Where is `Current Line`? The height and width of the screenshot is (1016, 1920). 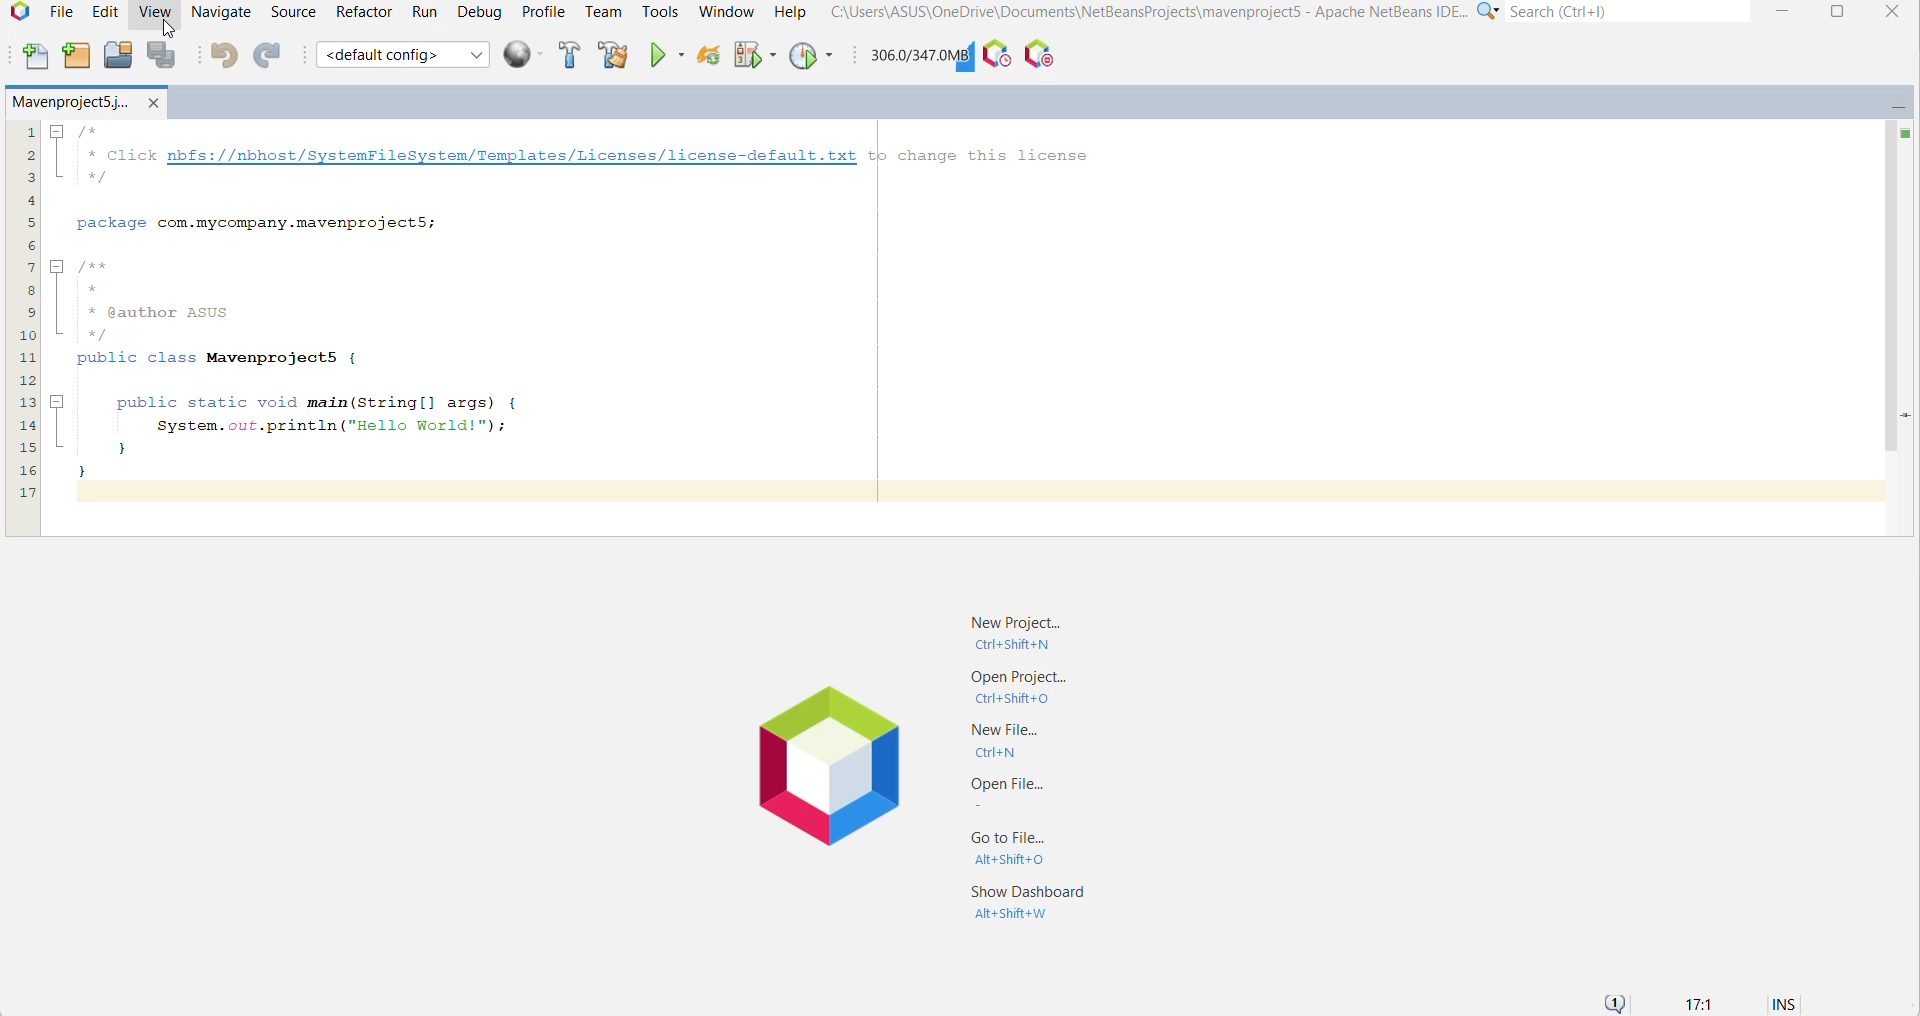
Current Line is located at coordinates (1908, 414).